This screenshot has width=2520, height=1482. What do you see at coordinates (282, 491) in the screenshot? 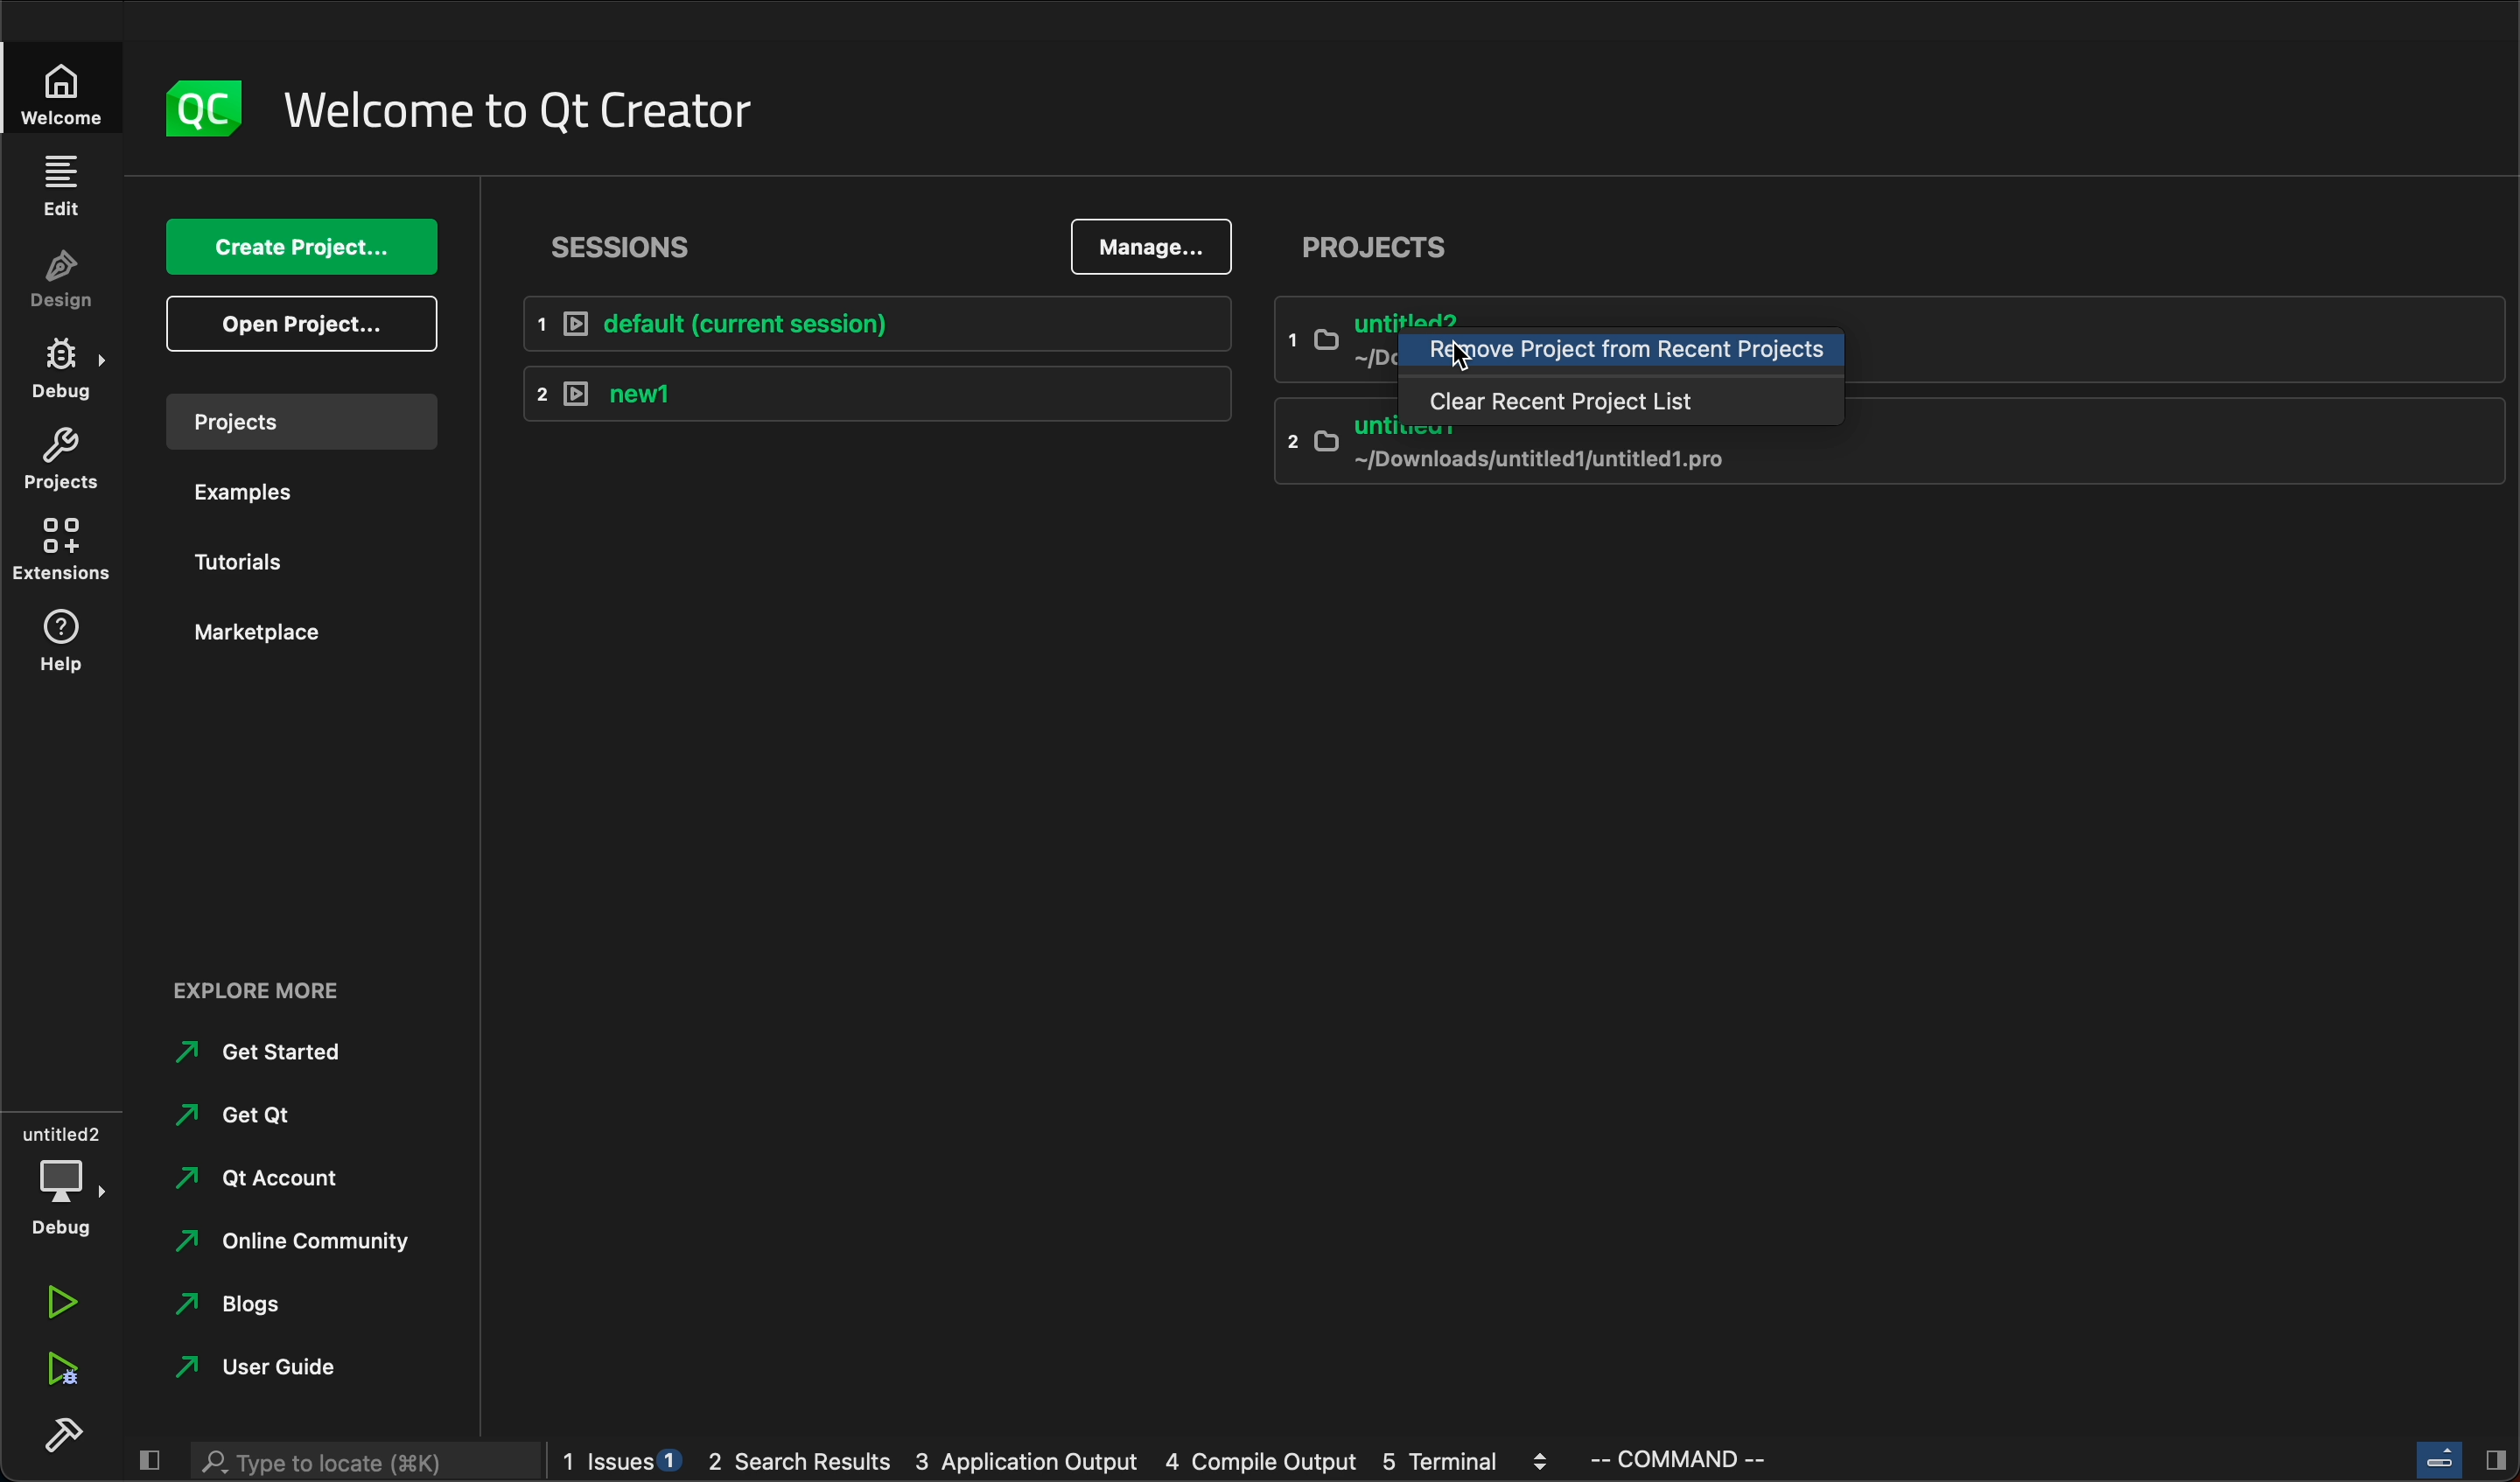
I see `examples` at bounding box center [282, 491].